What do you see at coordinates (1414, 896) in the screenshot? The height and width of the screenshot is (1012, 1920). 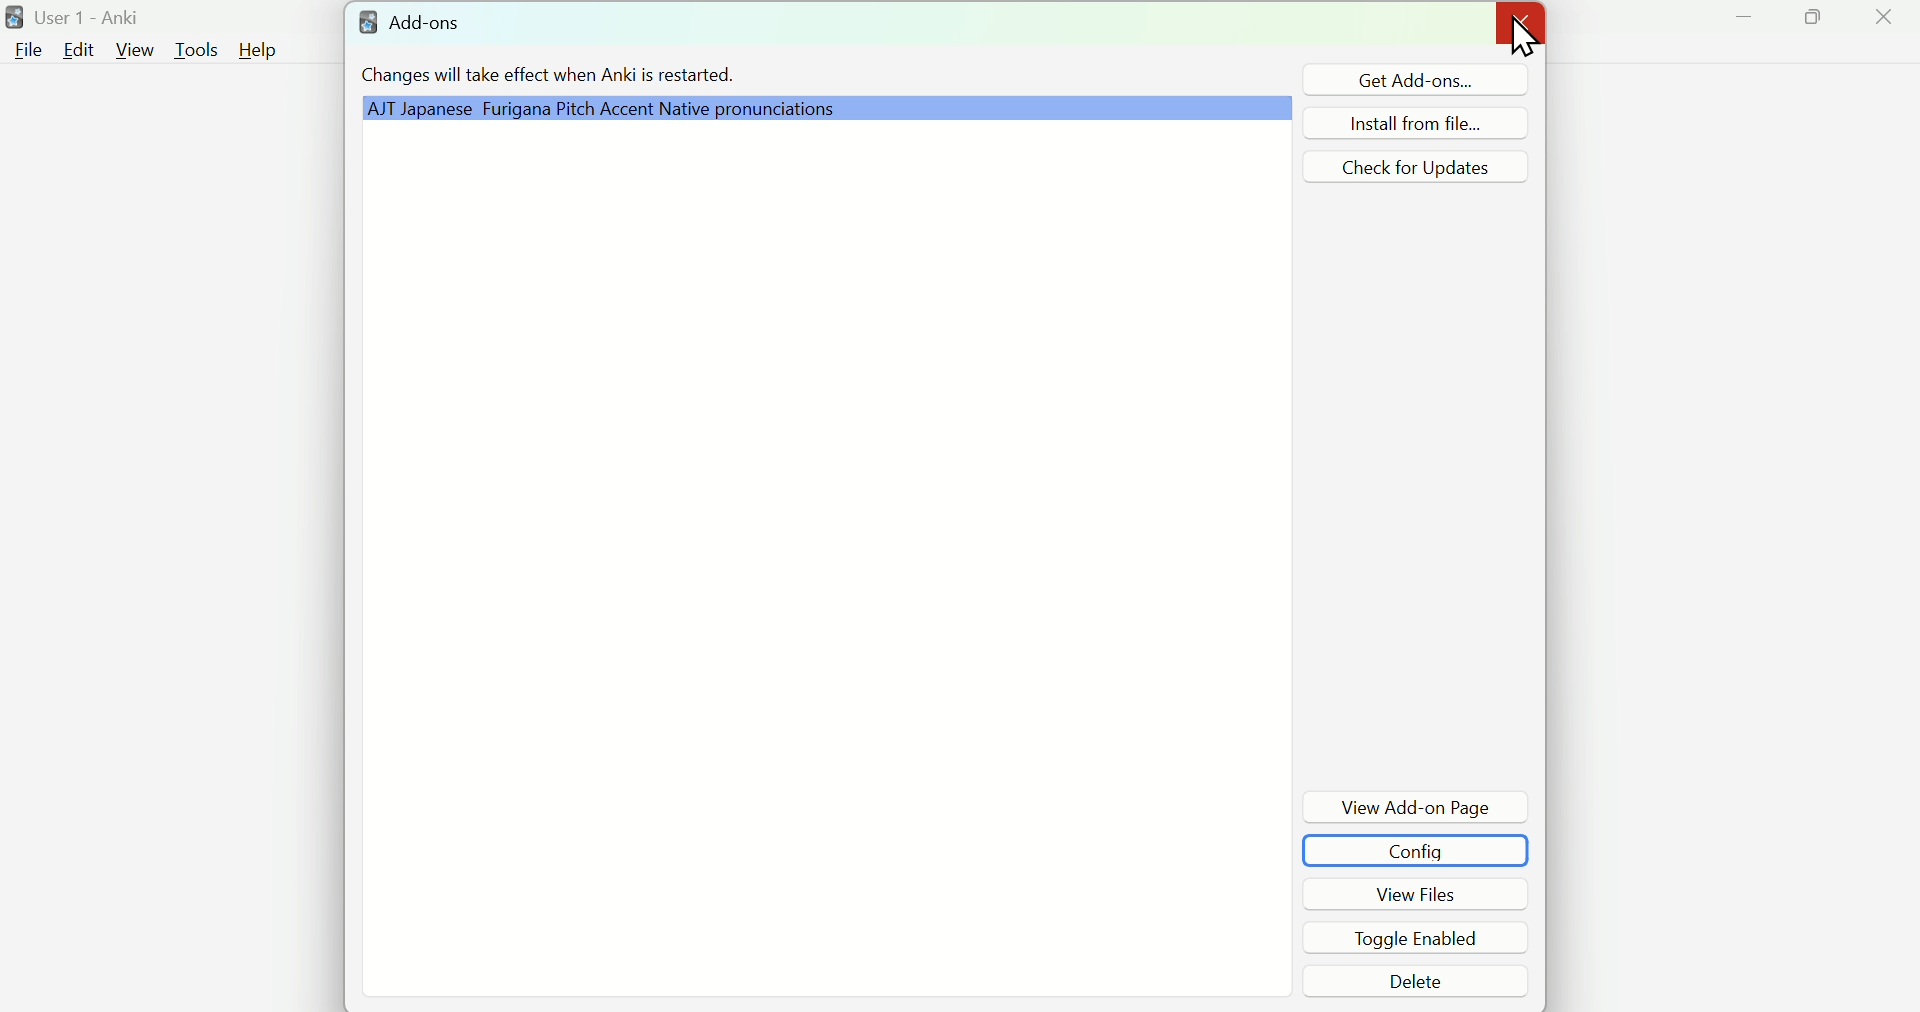 I see `View Files` at bounding box center [1414, 896].